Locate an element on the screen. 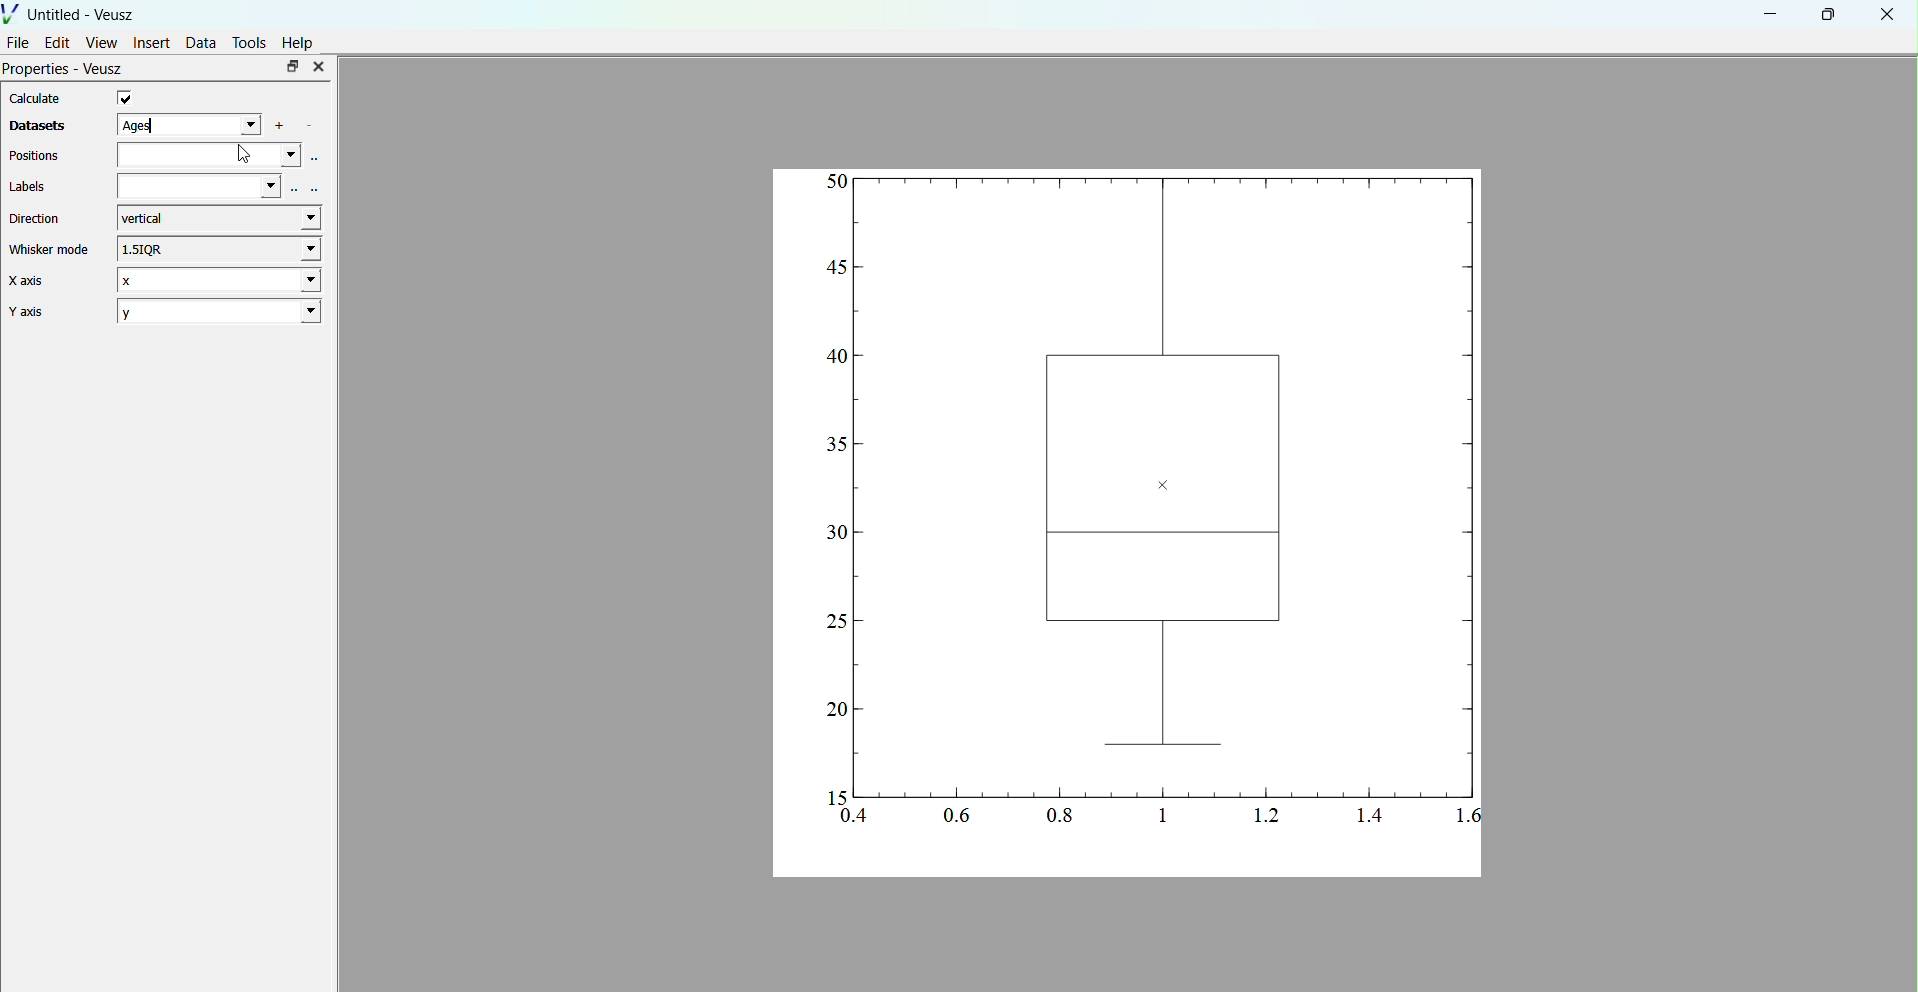  Untitled - Veusz is located at coordinates (72, 12).